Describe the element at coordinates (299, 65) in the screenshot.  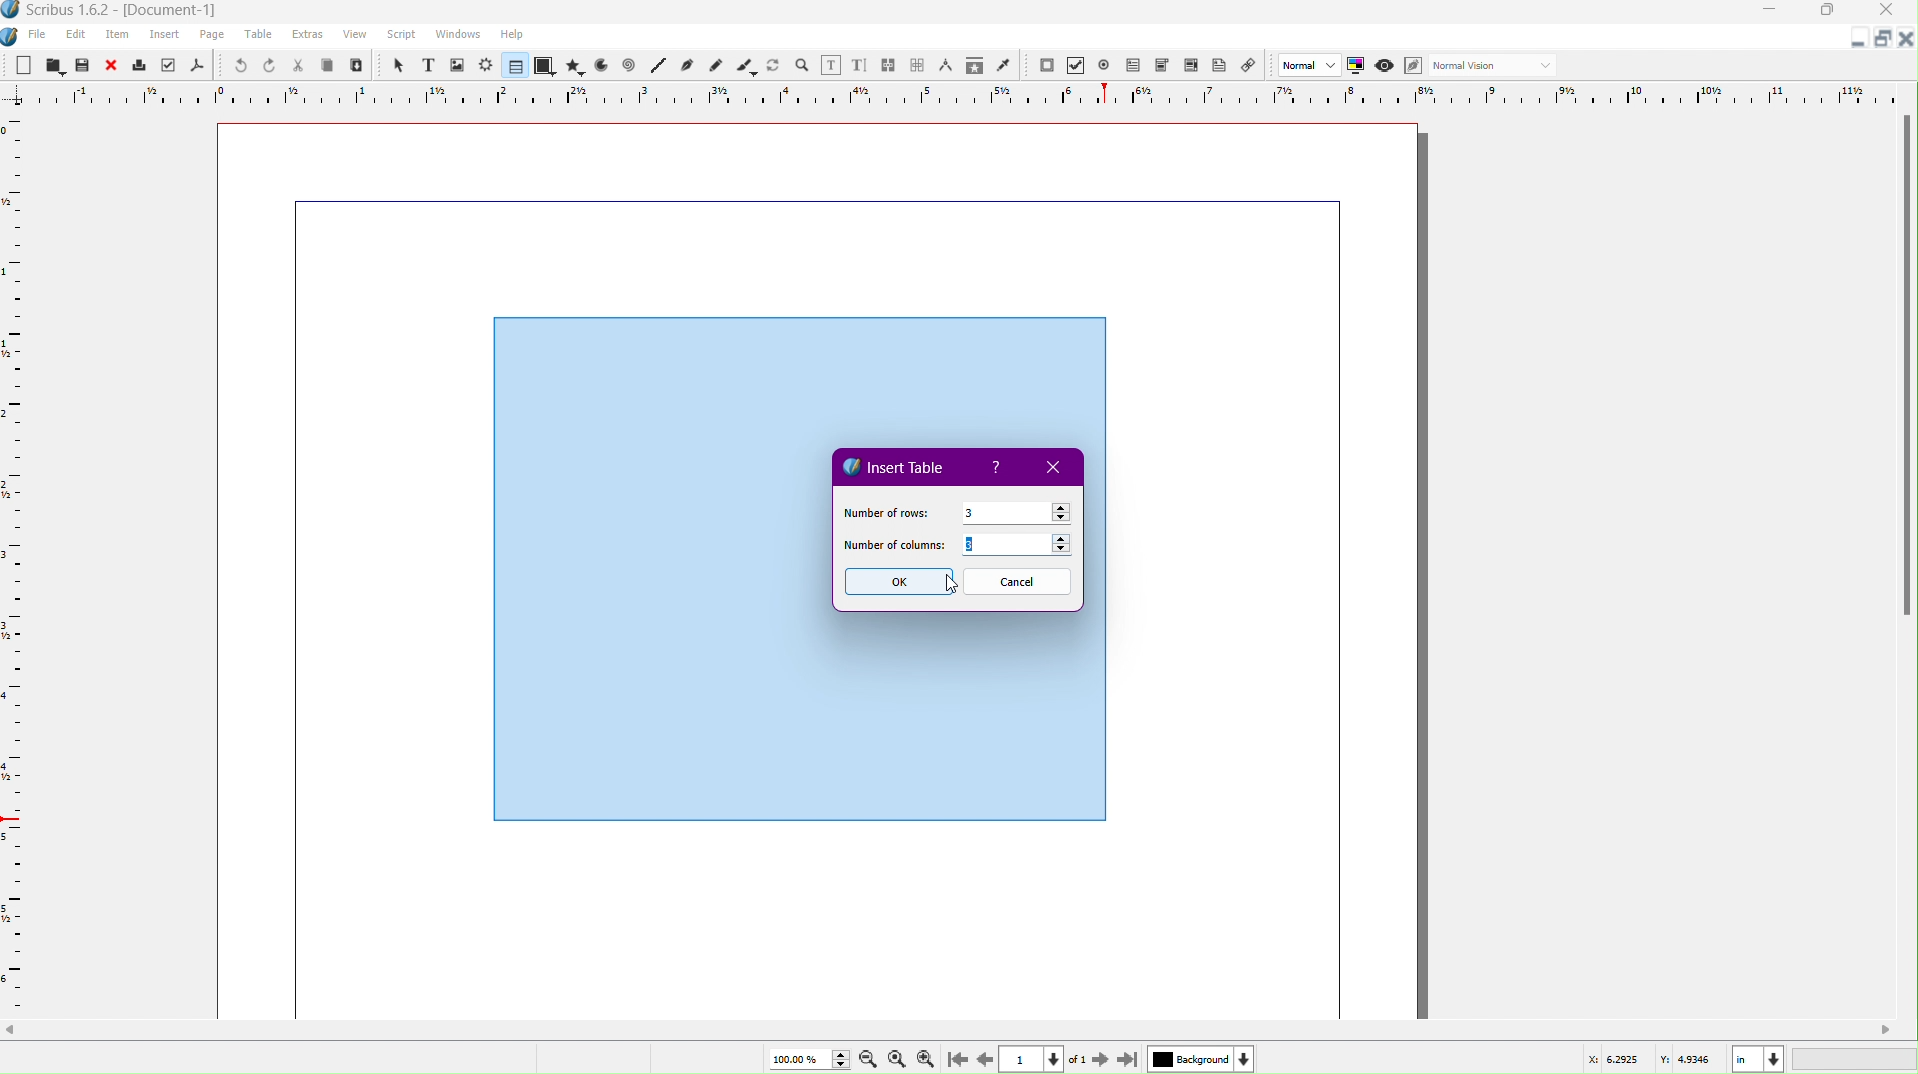
I see `Cut` at that location.